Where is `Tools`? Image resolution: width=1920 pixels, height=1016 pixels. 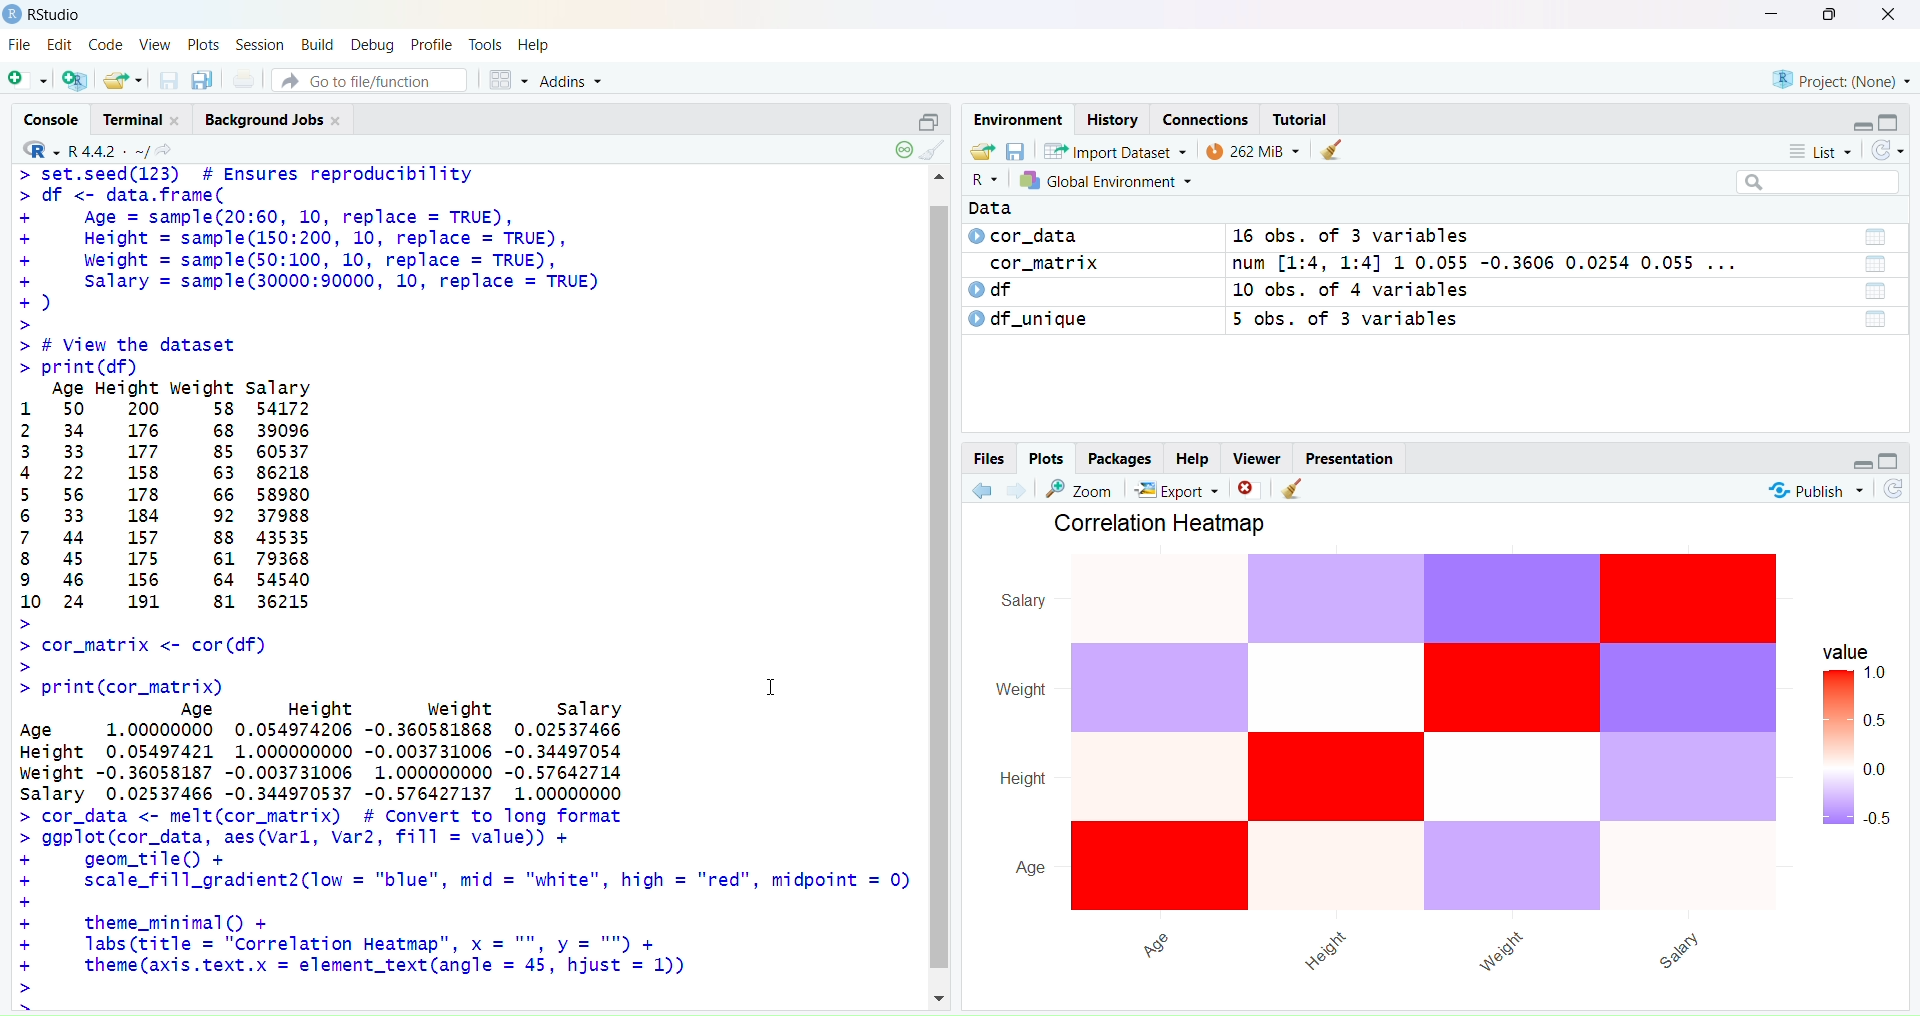
Tools is located at coordinates (484, 43).